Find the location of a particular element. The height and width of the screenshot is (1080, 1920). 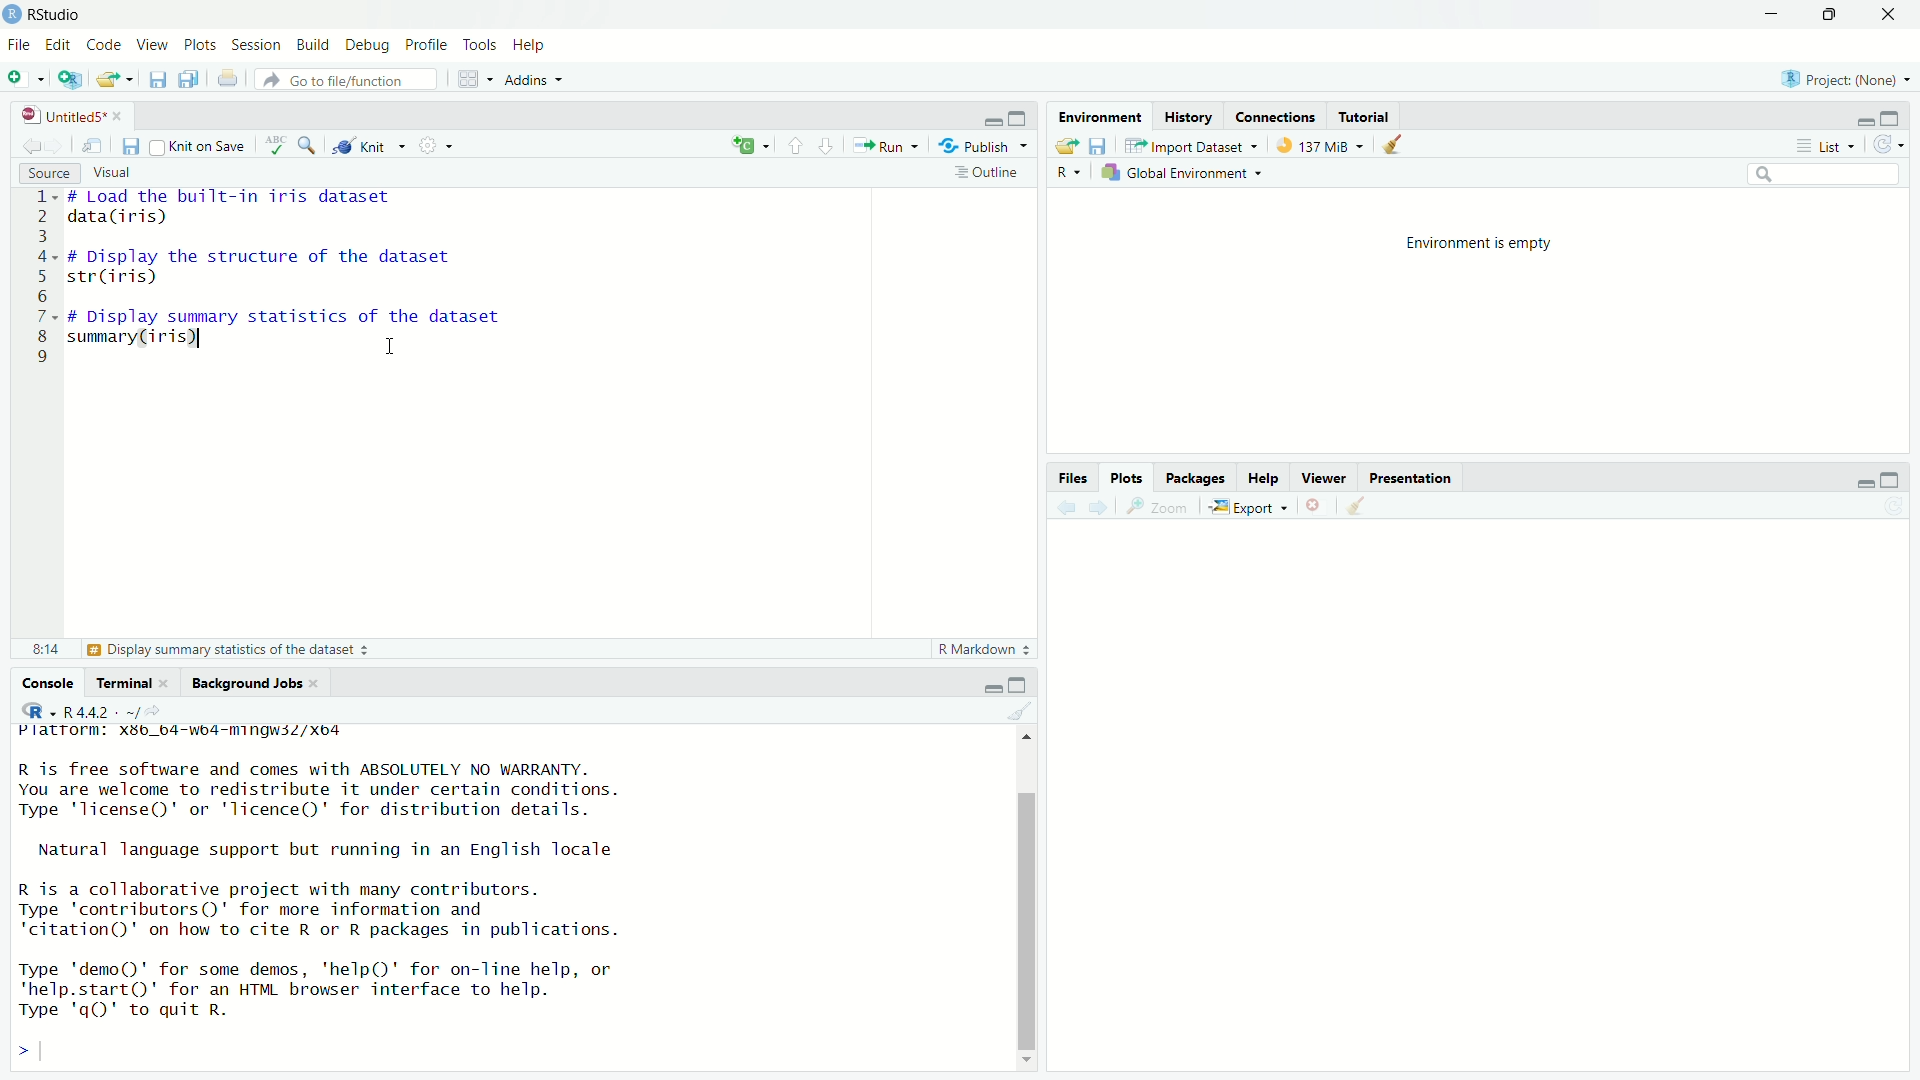

Open new file is located at coordinates (25, 78).